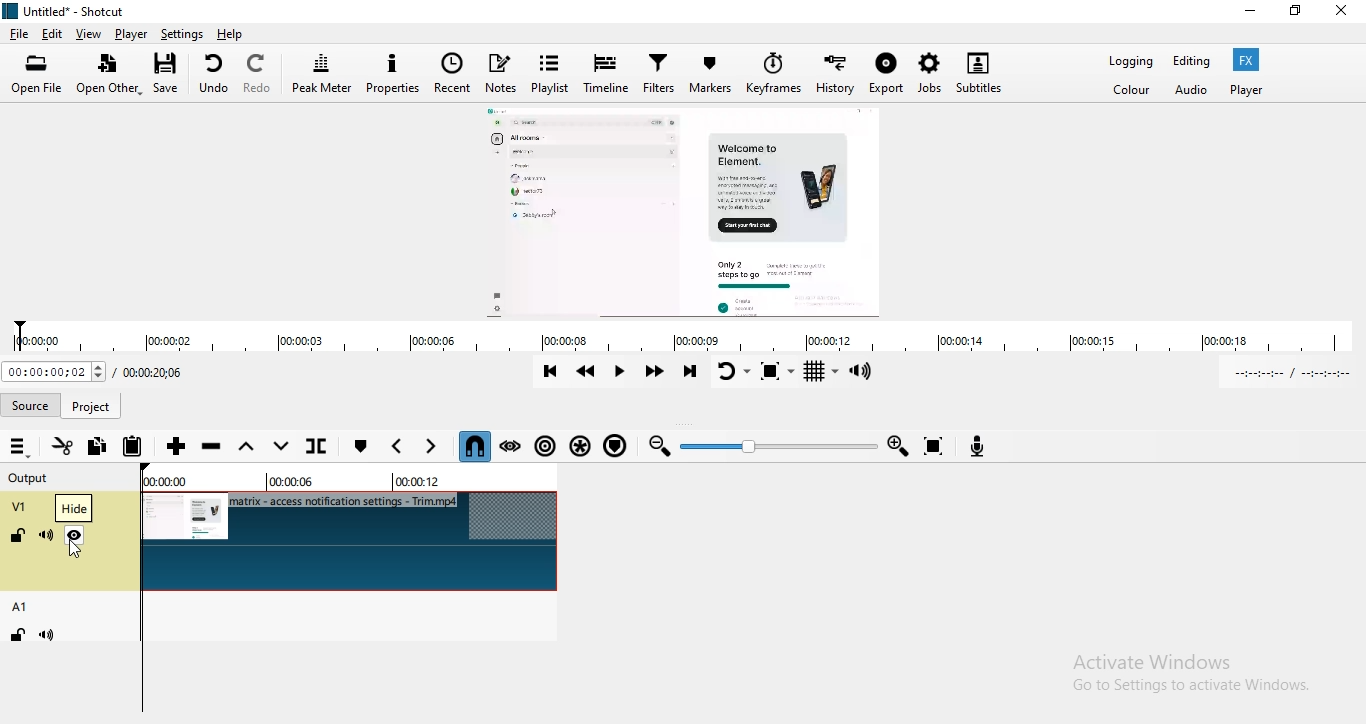 The image size is (1366, 724). What do you see at coordinates (79, 553) in the screenshot?
I see `cursor` at bounding box center [79, 553].